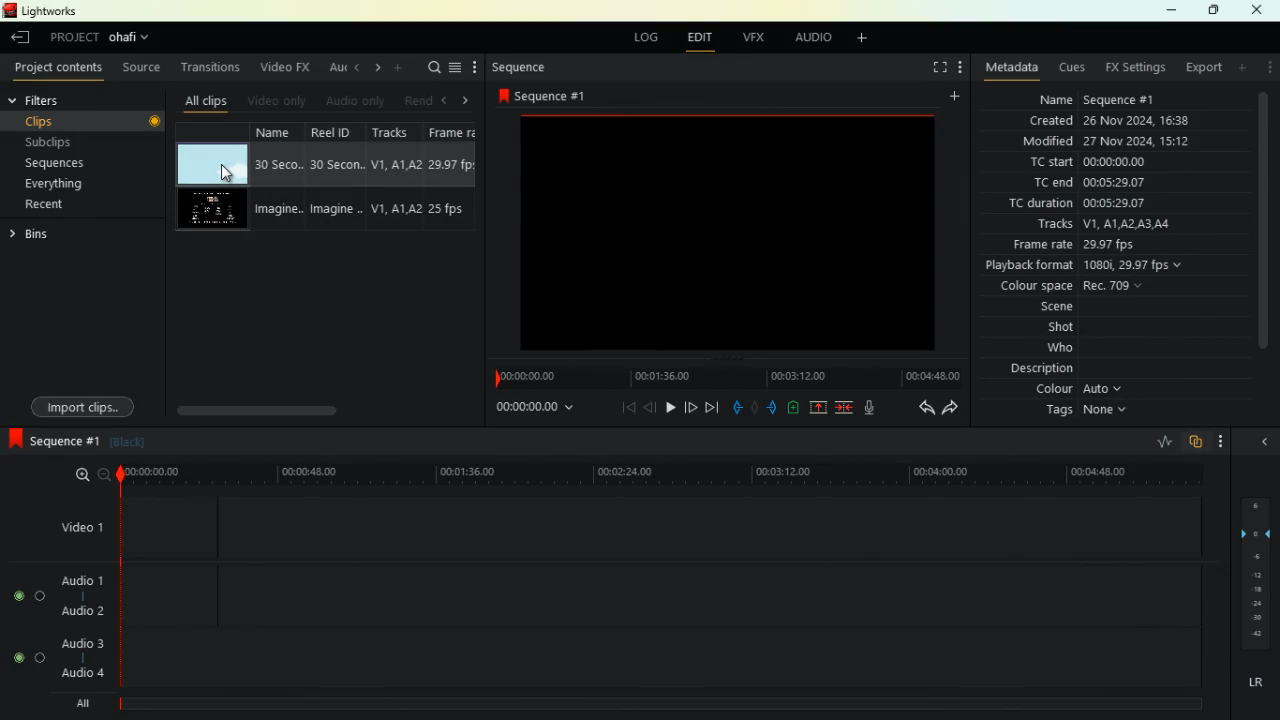 This screenshot has width=1280, height=720. Describe the element at coordinates (285, 67) in the screenshot. I see `video fx` at that location.